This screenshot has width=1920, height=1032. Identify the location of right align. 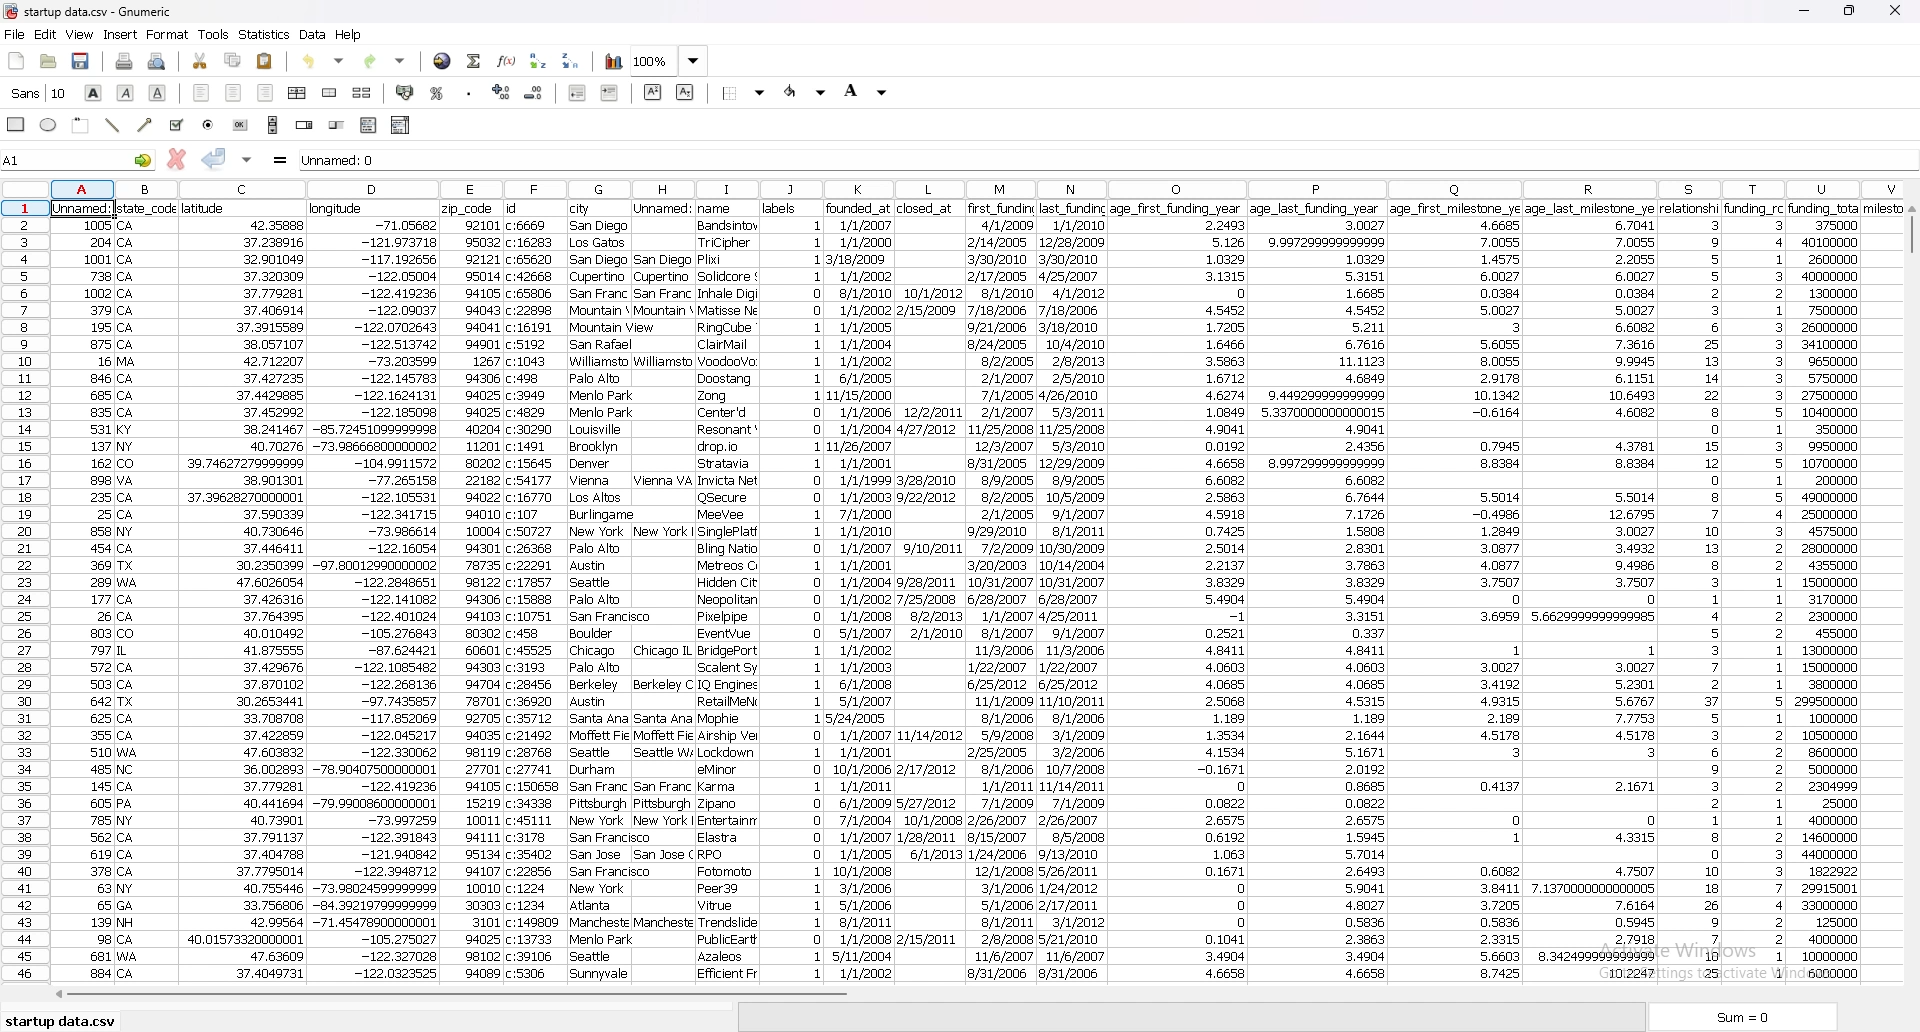
(265, 92).